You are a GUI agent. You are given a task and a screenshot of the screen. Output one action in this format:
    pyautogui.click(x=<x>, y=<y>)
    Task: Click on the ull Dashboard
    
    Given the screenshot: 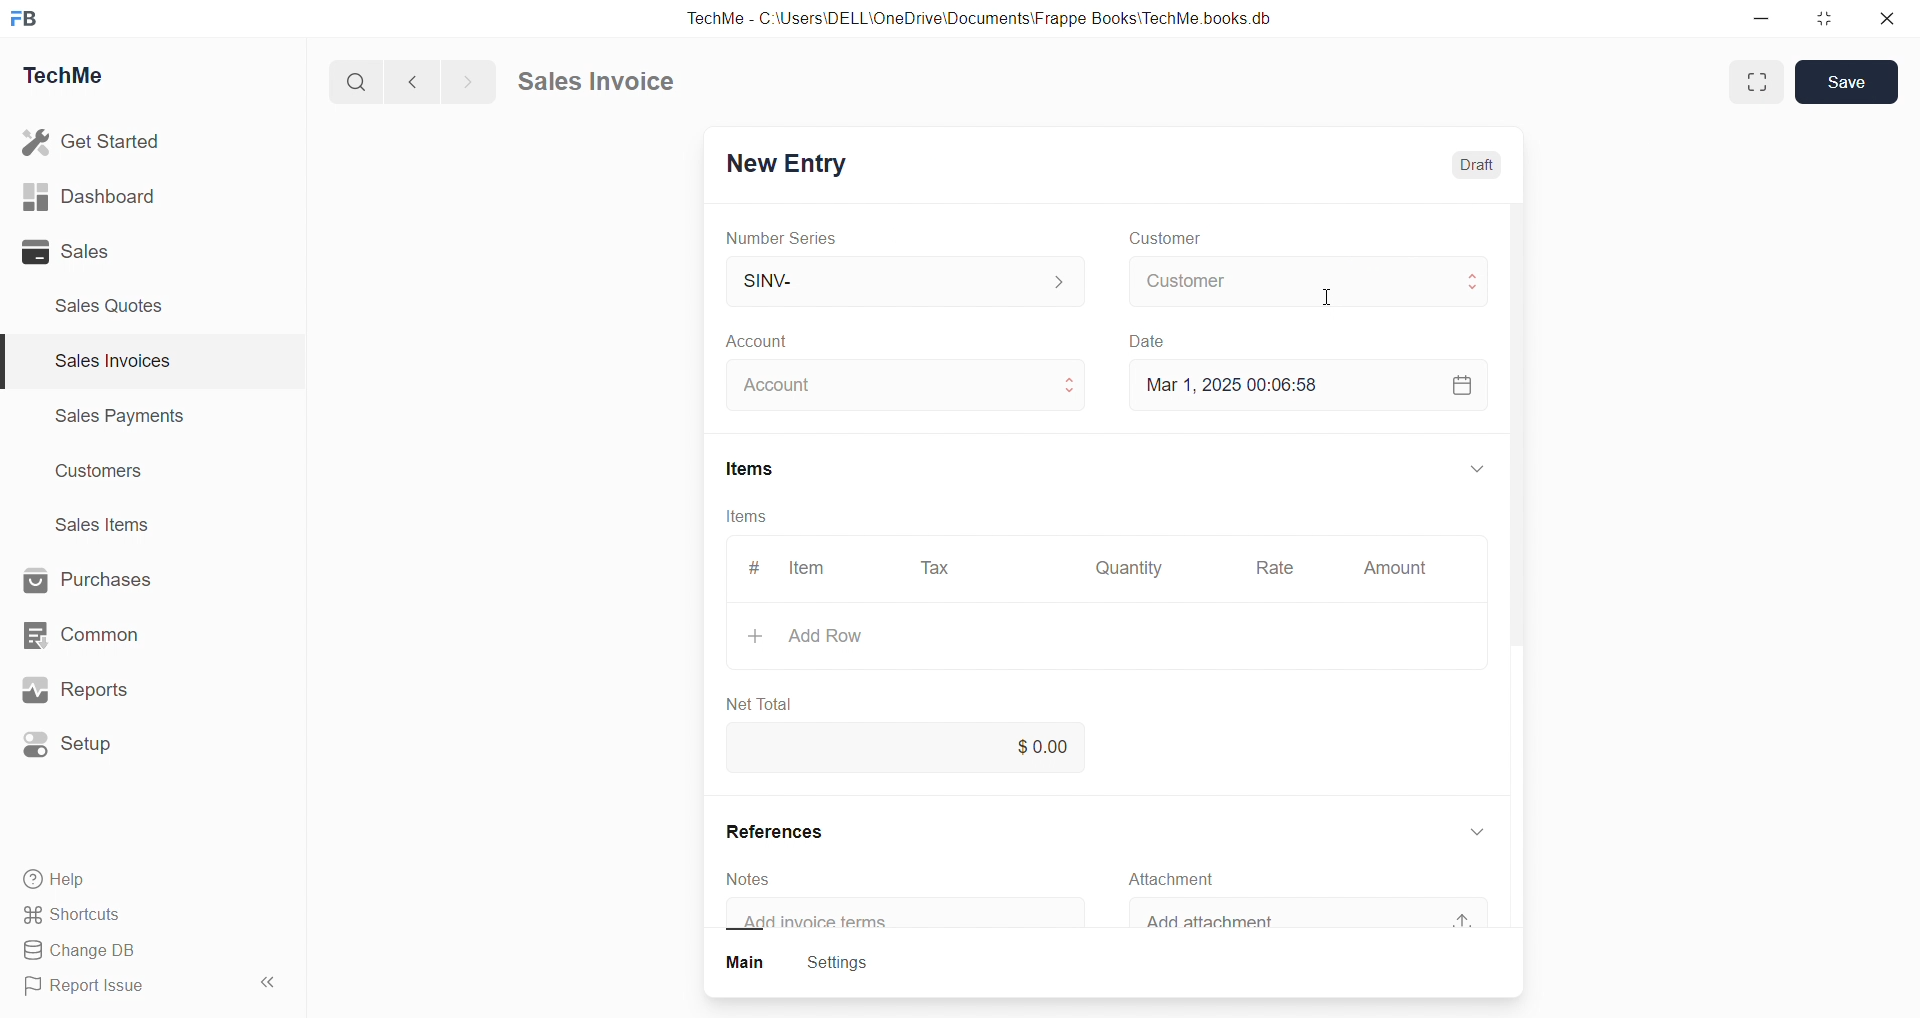 What is the action you would take?
    pyautogui.click(x=99, y=196)
    